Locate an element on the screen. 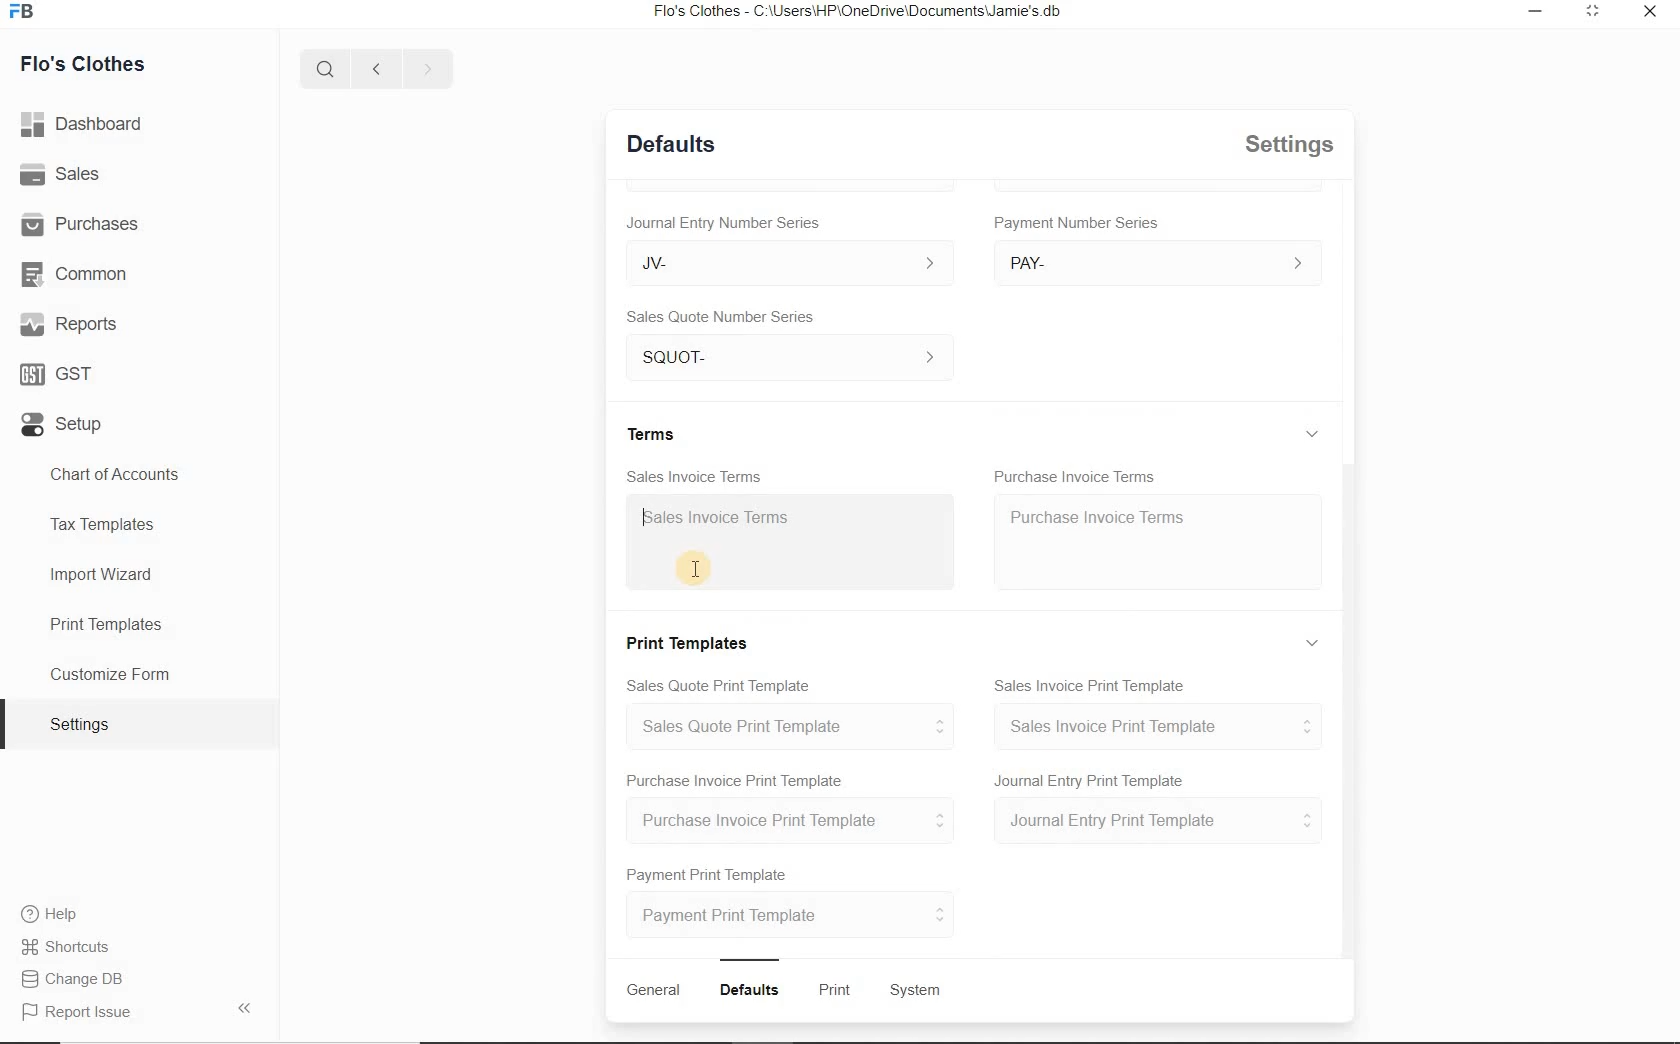 The height and width of the screenshot is (1044, 1680). Print Templates is located at coordinates (139, 623).